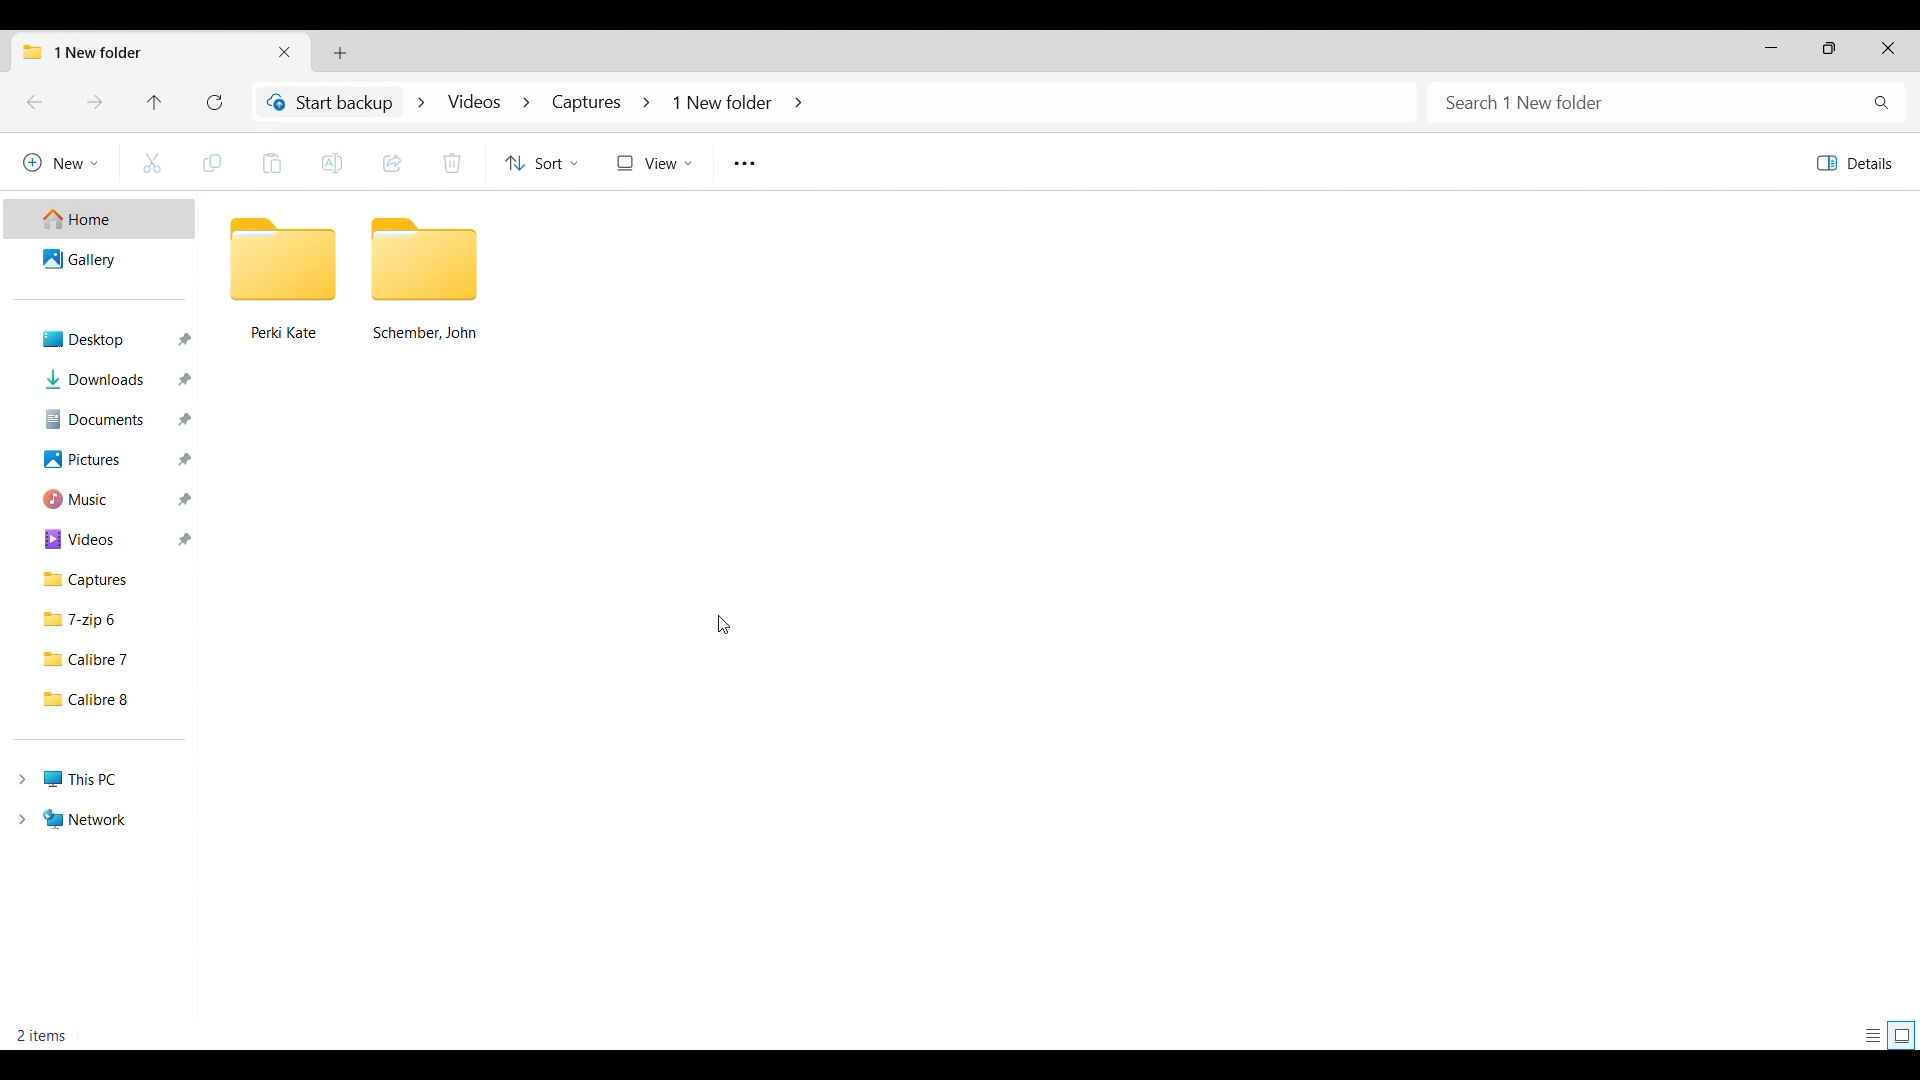 This screenshot has height=1080, width=1920. Describe the element at coordinates (61, 162) in the screenshot. I see `Add new options` at that location.